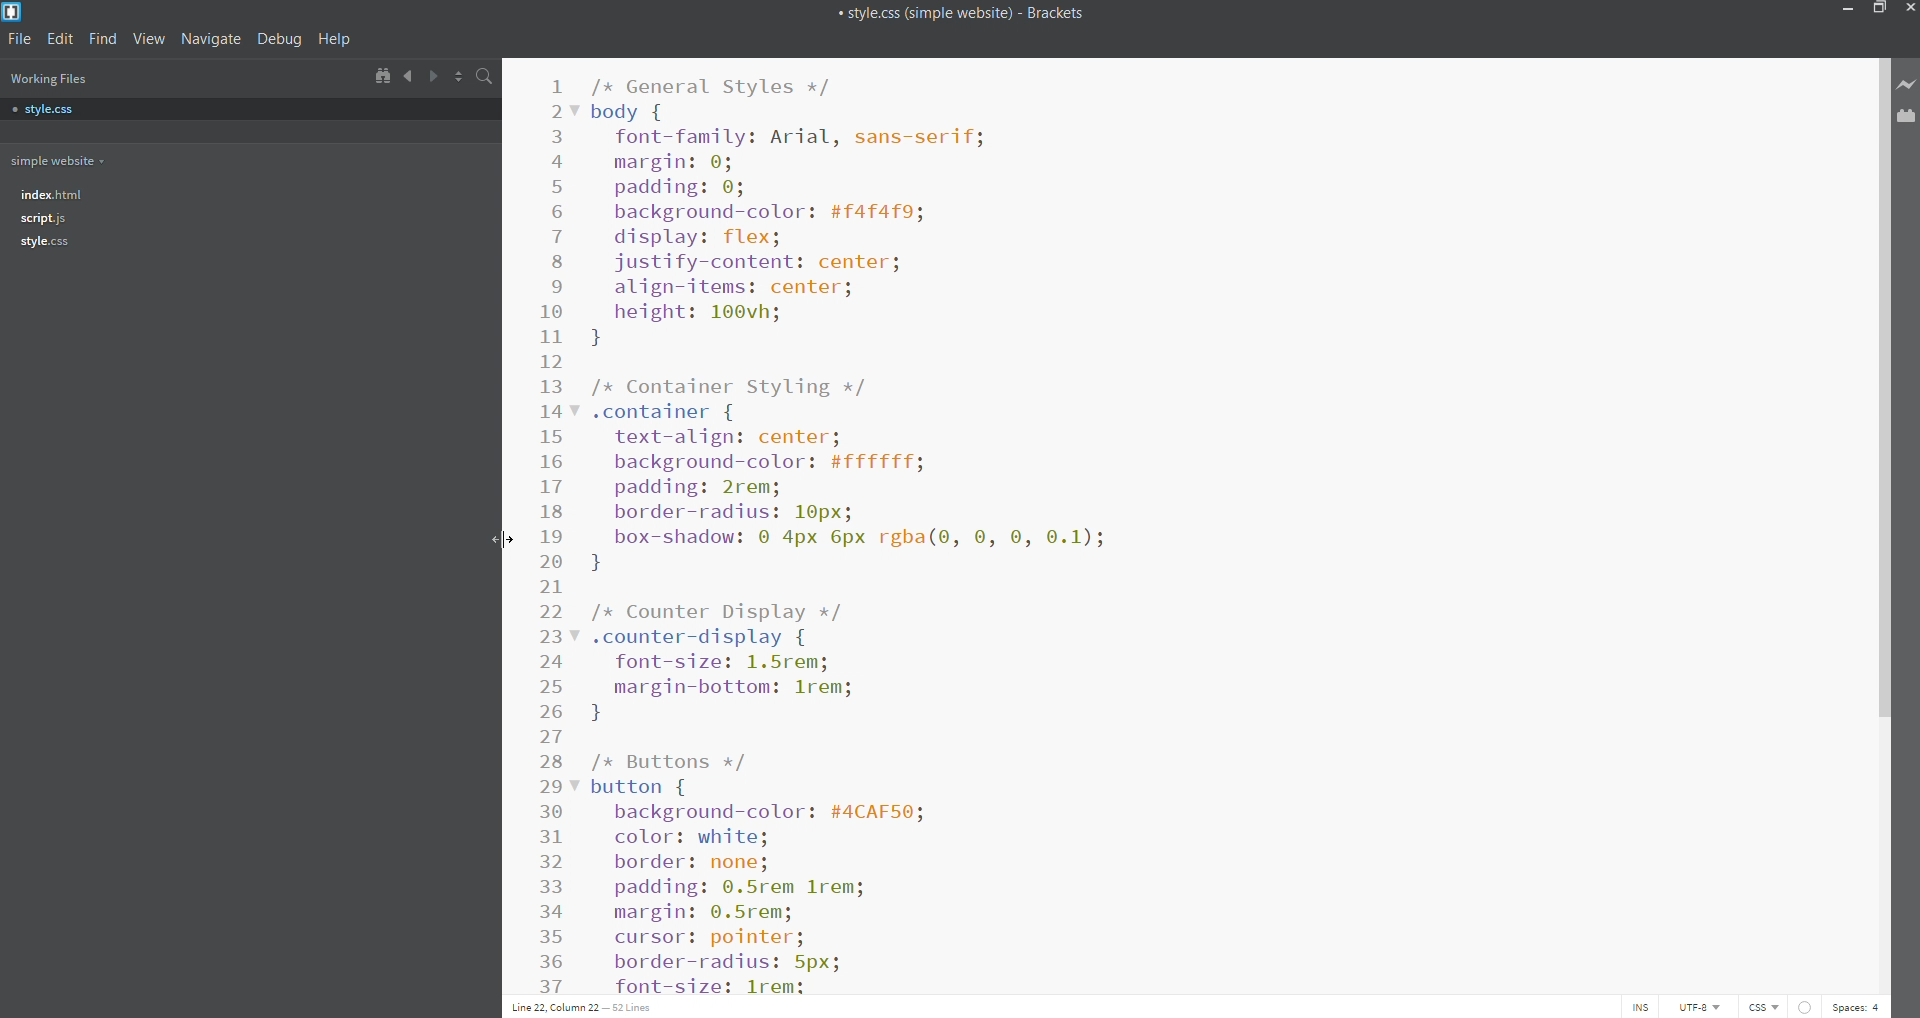  Describe the element at coordinates (148, 110) in the screenshot. I see `style.css` at that location.